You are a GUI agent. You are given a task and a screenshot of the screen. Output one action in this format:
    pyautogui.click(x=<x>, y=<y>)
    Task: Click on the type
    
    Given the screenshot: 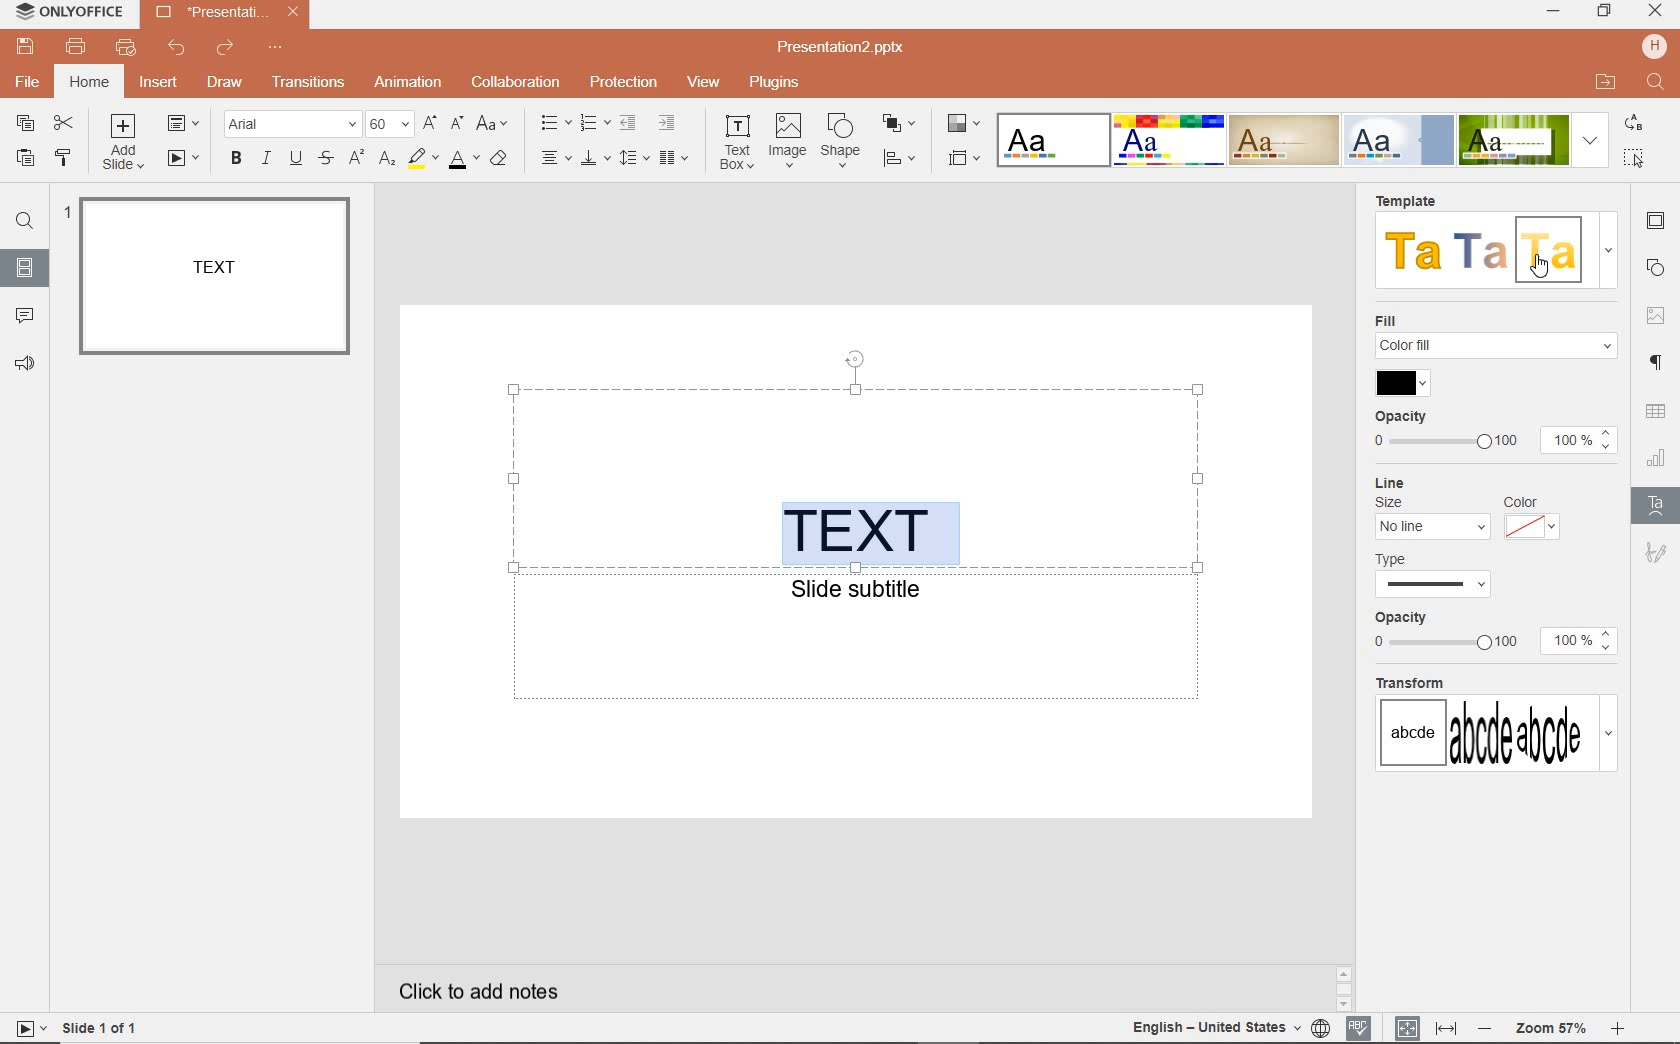 What is the action you would take?
    pyautogui.click(x=1442, y=577)
    